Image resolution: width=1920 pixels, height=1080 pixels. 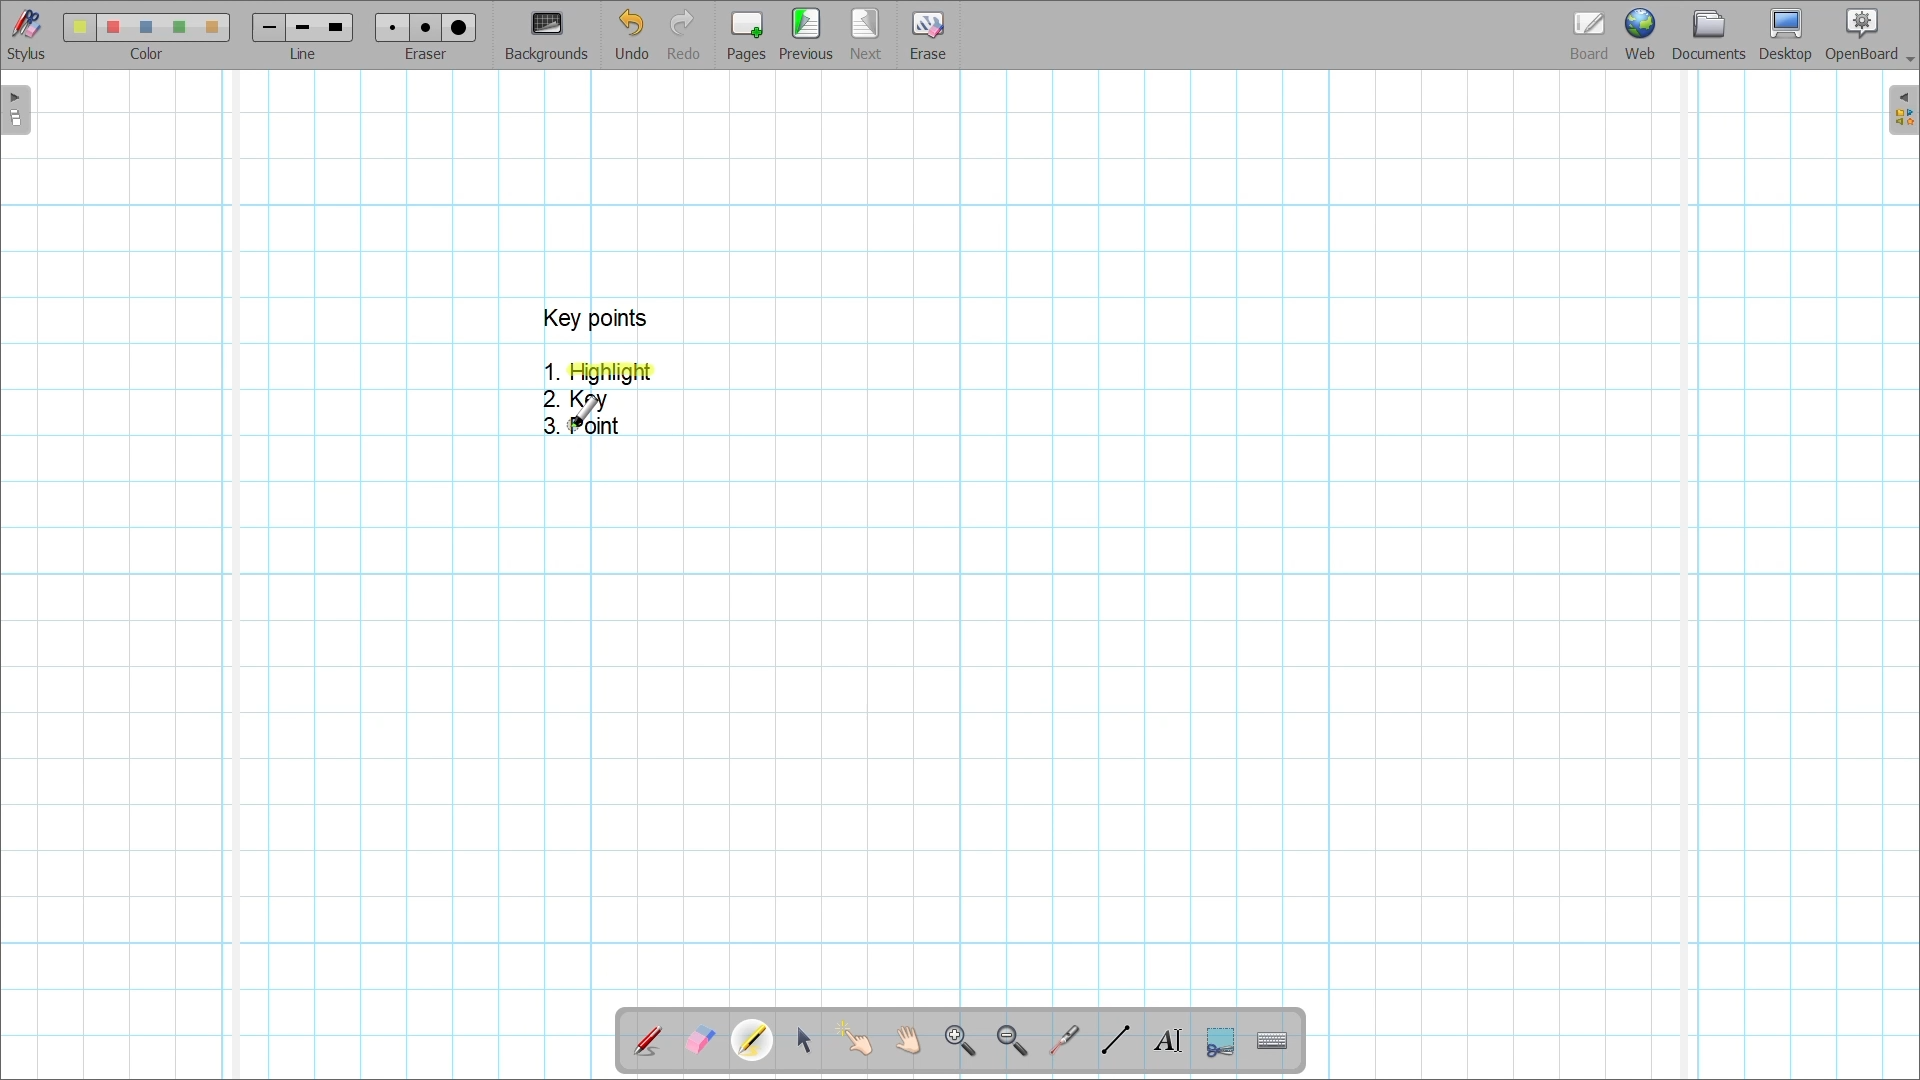 What do you see at coordinates (1903, 110) in the screenshot?
I see `Right sidebar` at bounding box center [1903, 110].